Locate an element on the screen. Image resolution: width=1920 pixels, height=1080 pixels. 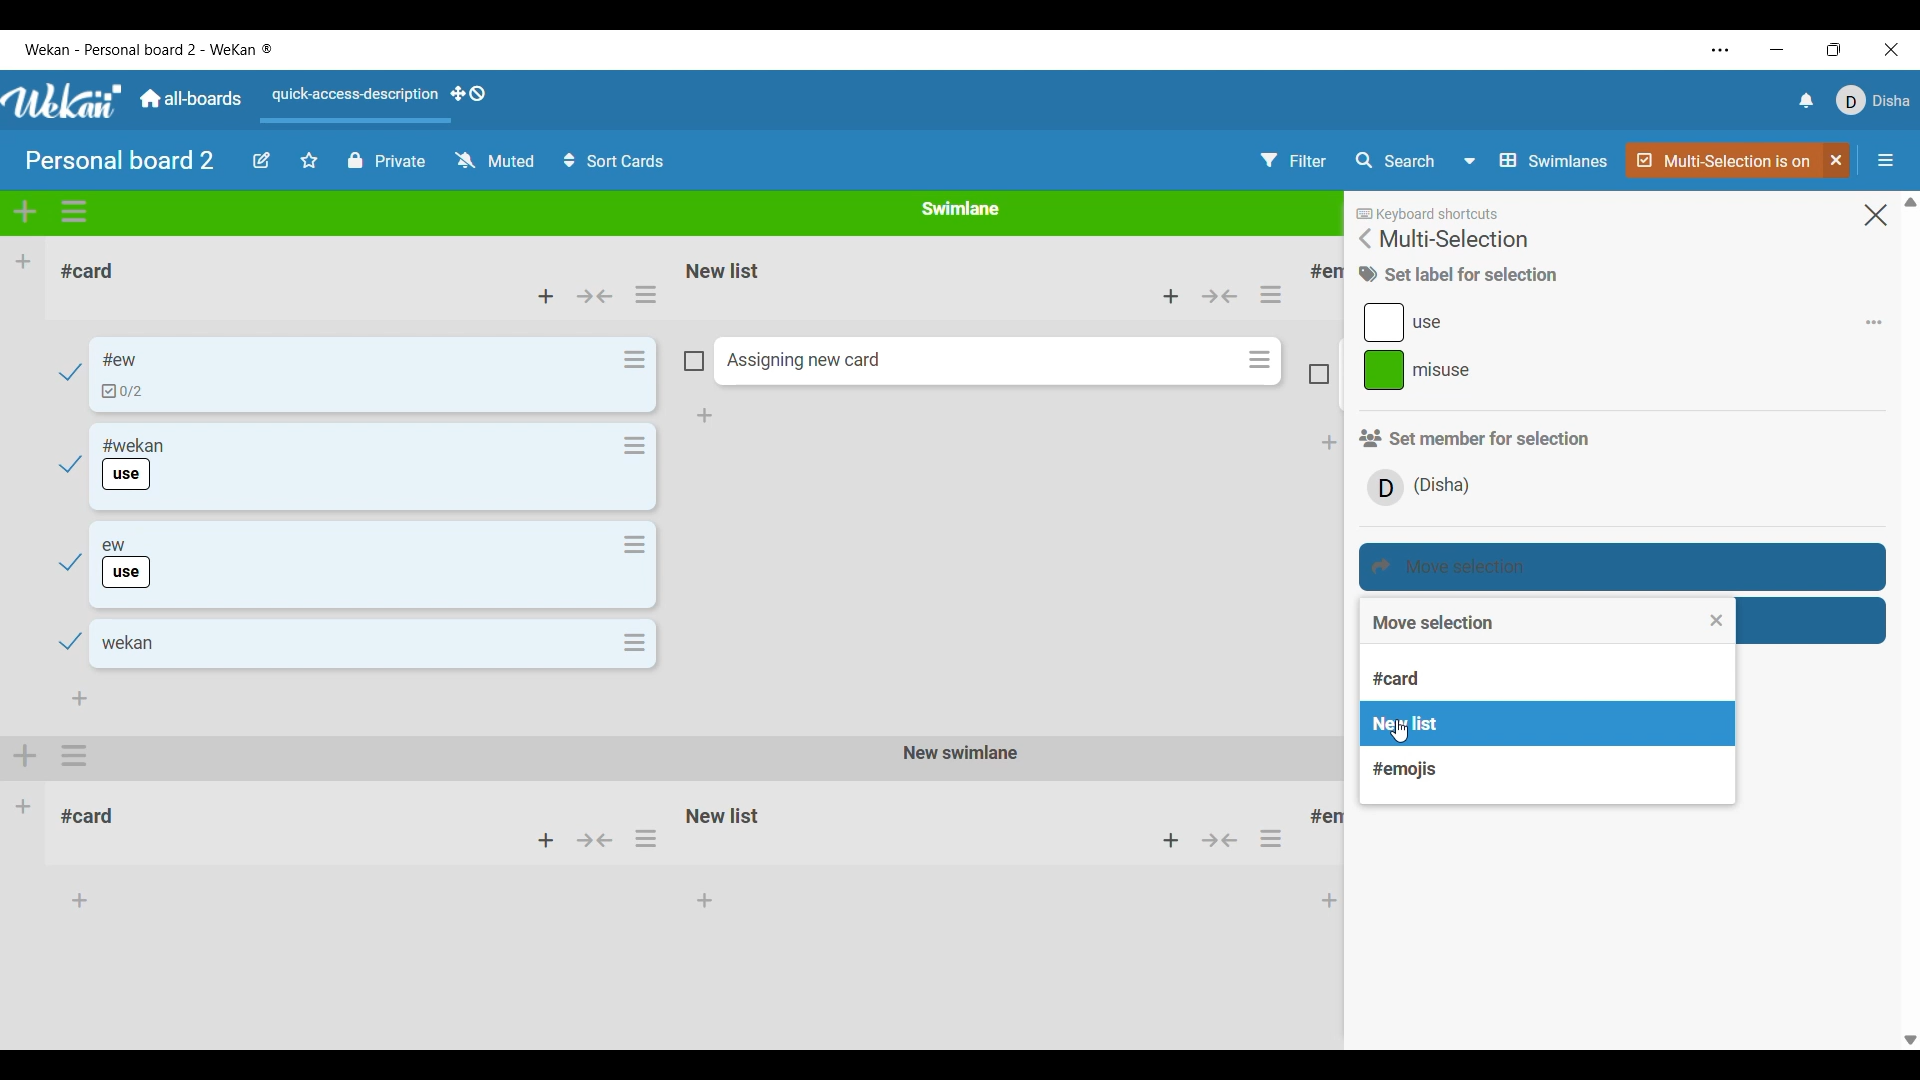
Collapse is located at coordinates (593, 296).